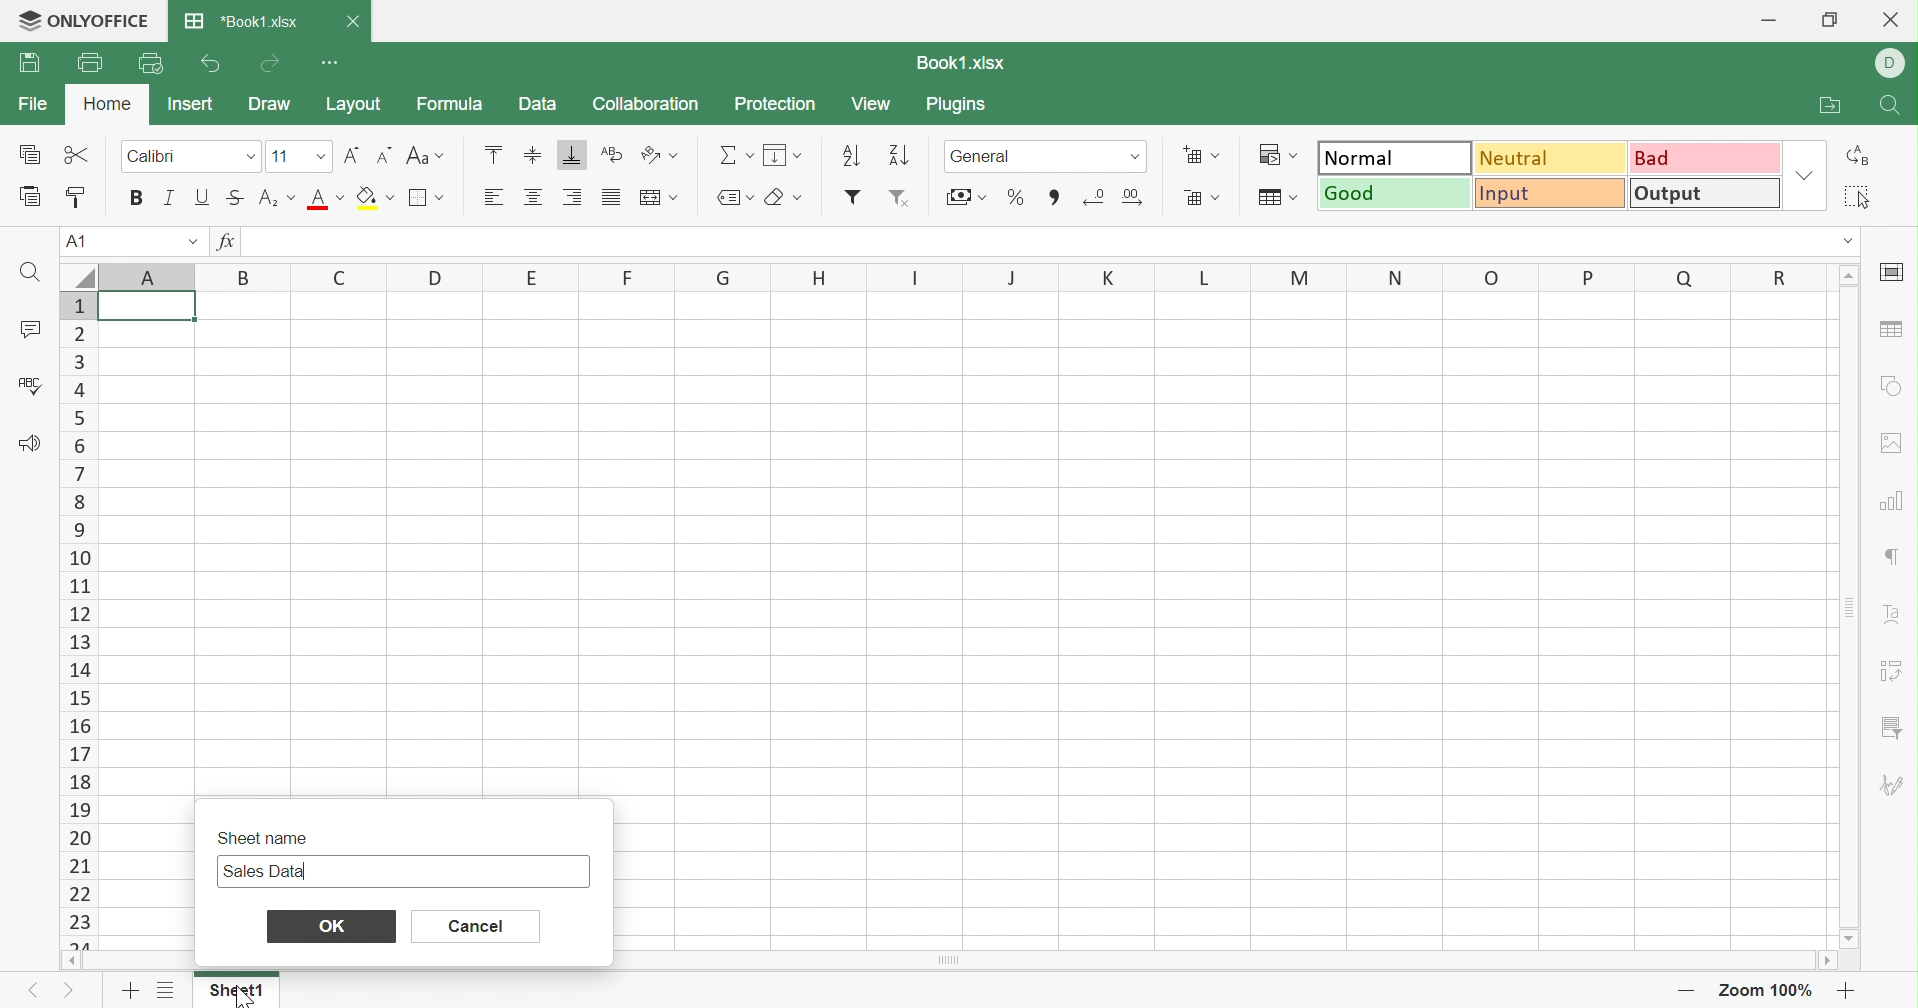 This screenshot has height=1008, width=1918. Describe the element at coordinates (1892, 729) in the screenshot. I see `Filter menu` at that location.